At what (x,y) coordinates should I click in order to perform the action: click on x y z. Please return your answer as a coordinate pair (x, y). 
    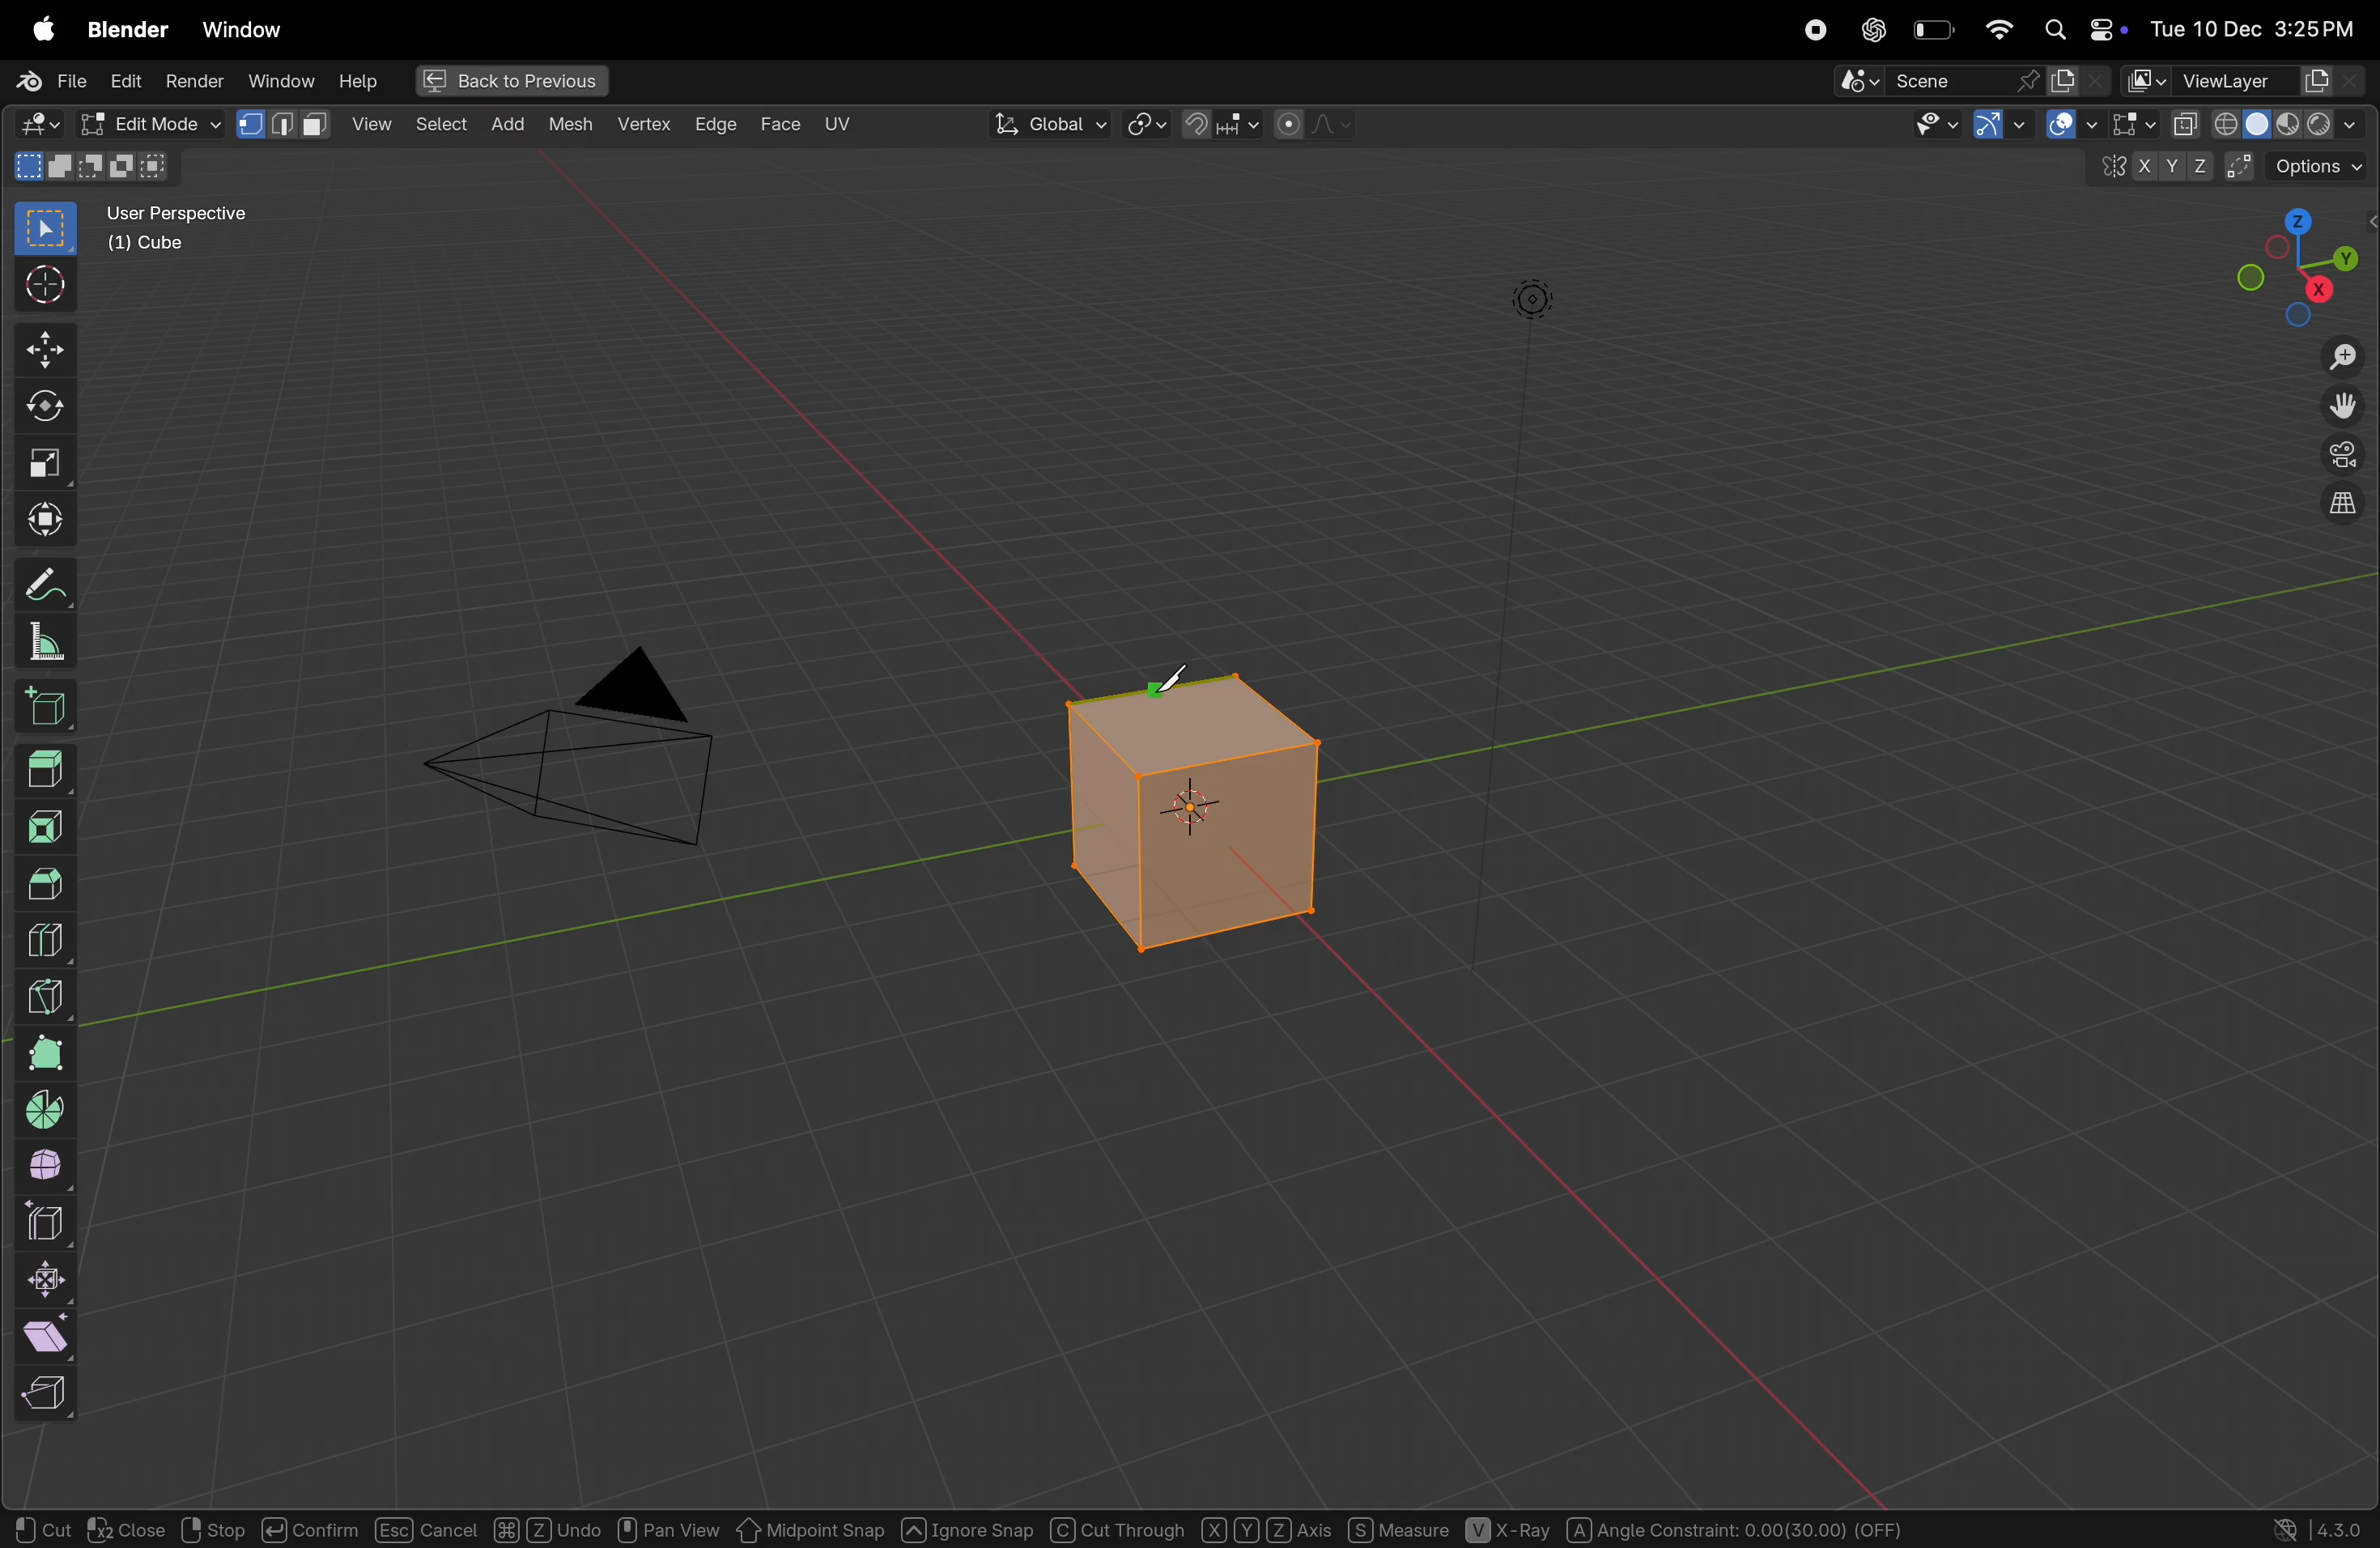
    Looking at the image, I should click on (2149, 171).